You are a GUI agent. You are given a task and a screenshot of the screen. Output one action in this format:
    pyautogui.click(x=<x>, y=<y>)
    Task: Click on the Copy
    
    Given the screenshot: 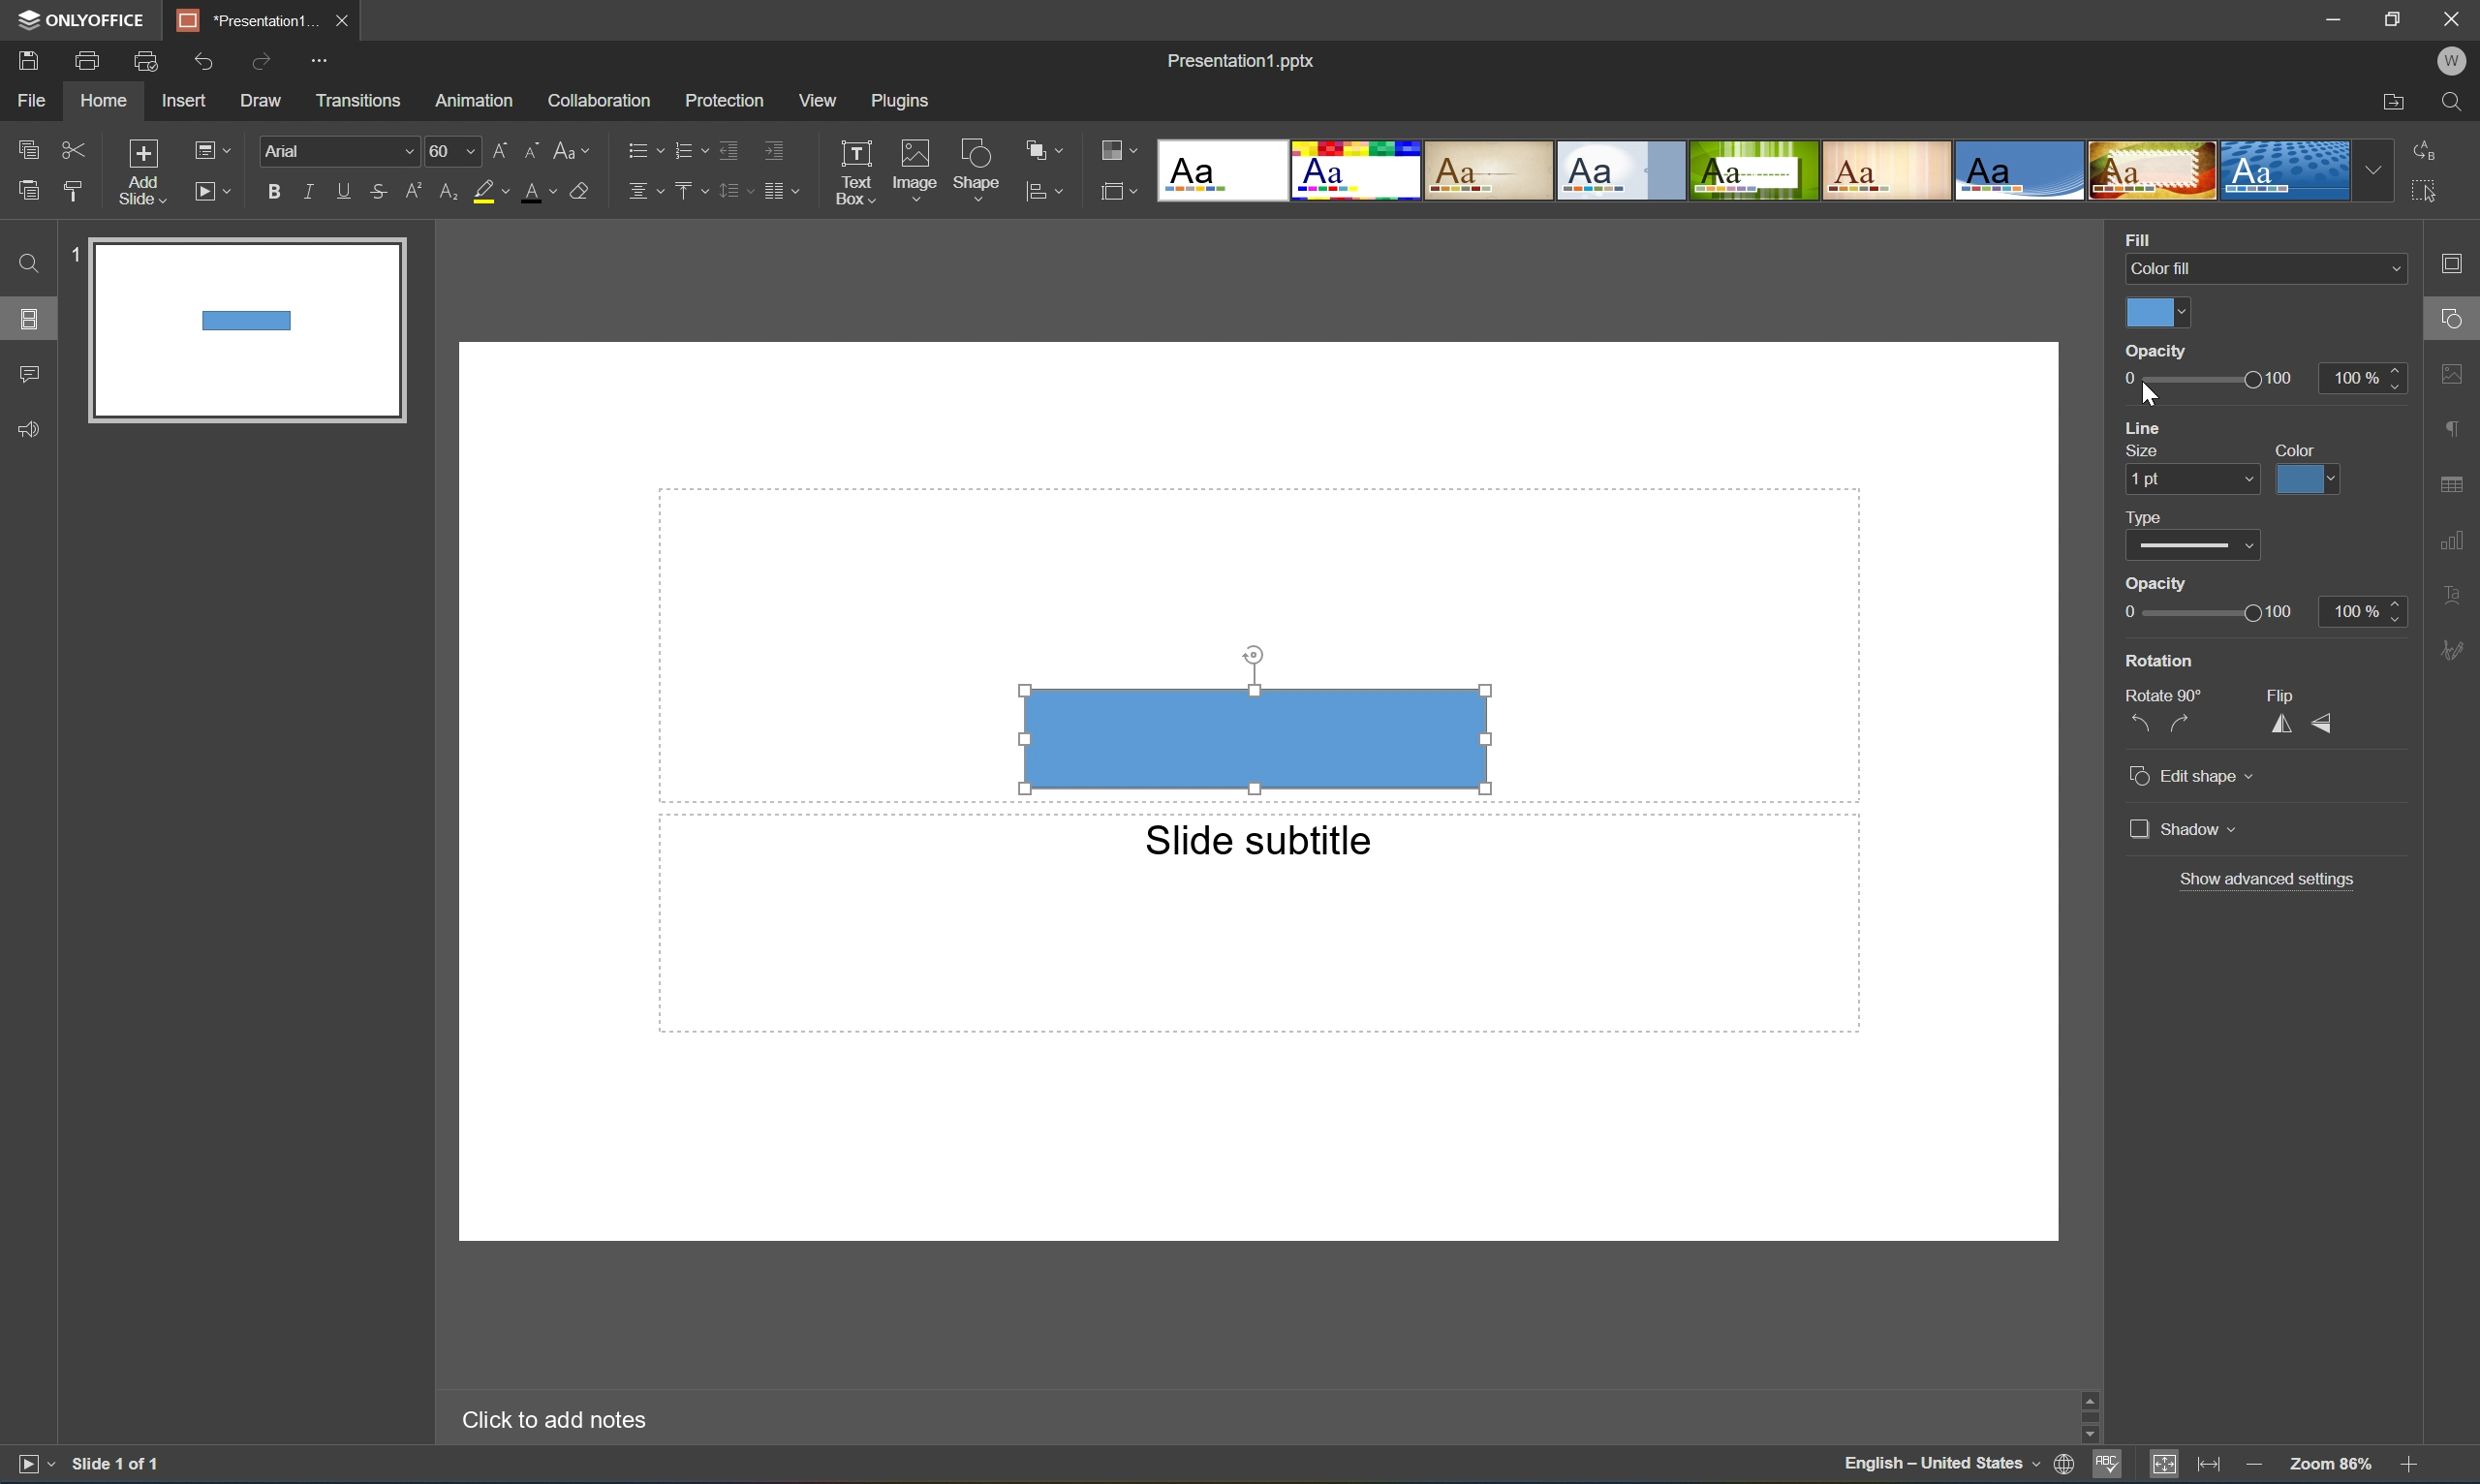 What is the action you would take?
    pyautogui.click(x=30, y=144)
    